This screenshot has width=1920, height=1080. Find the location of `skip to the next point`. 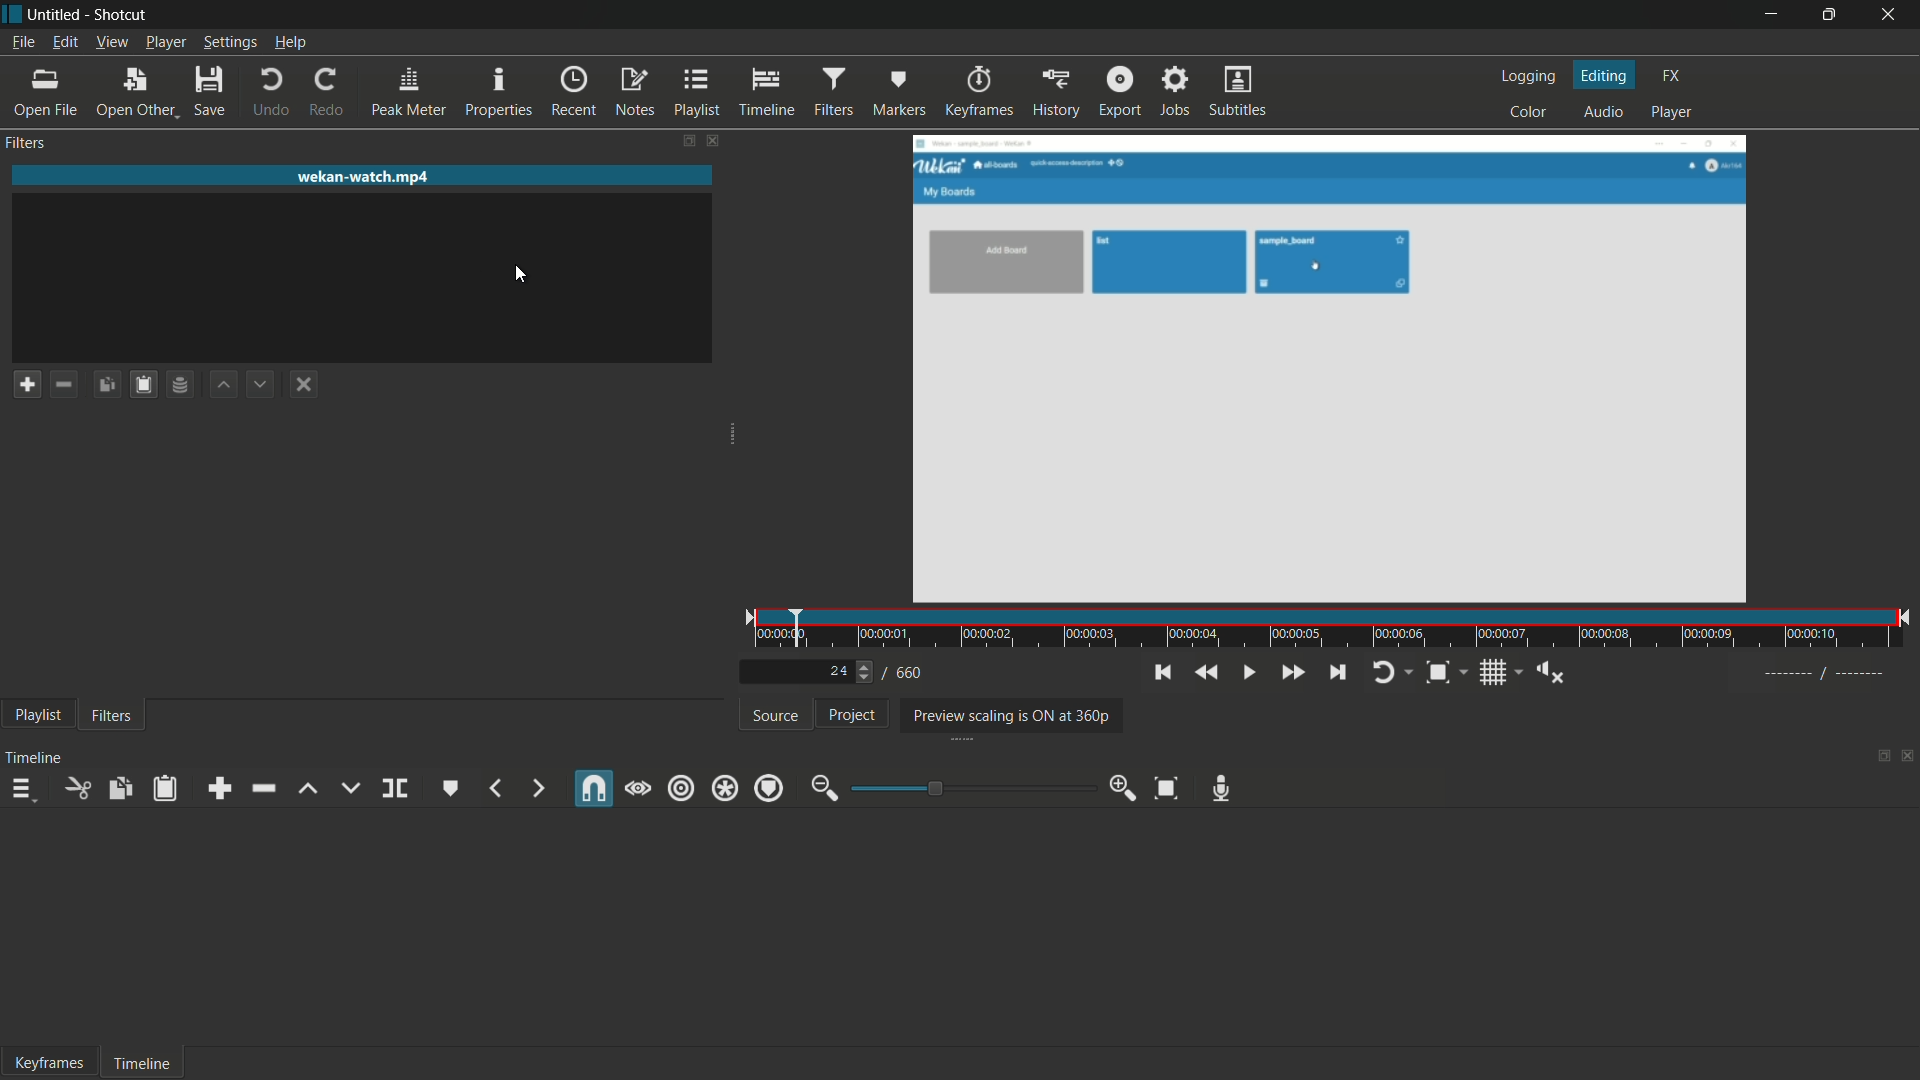

skip to the next point is located at coordinates (1340, 673).